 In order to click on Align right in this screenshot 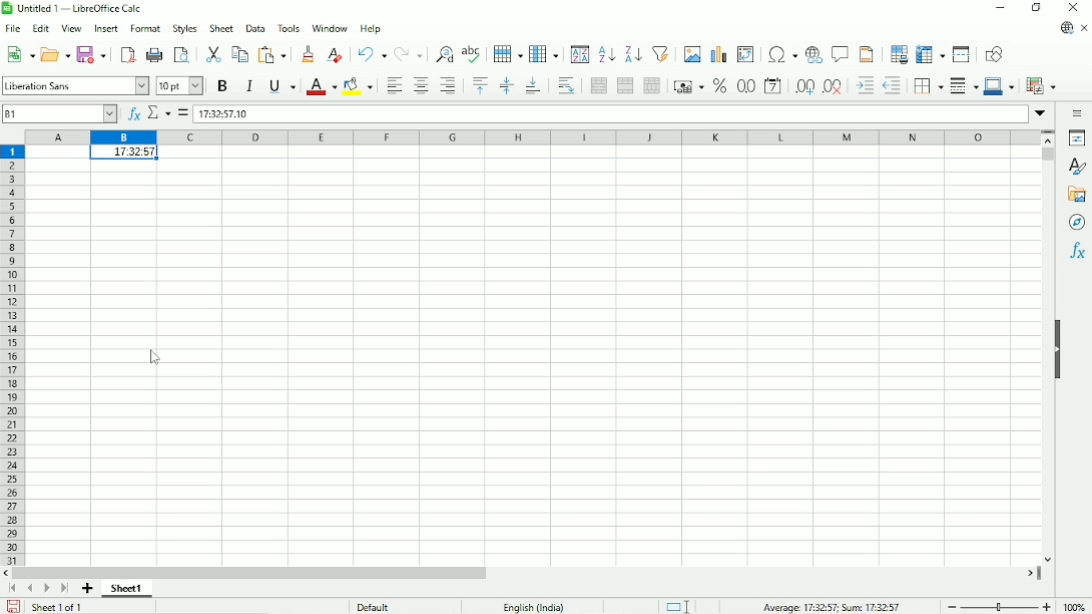, I will do `click(449, 87)`.